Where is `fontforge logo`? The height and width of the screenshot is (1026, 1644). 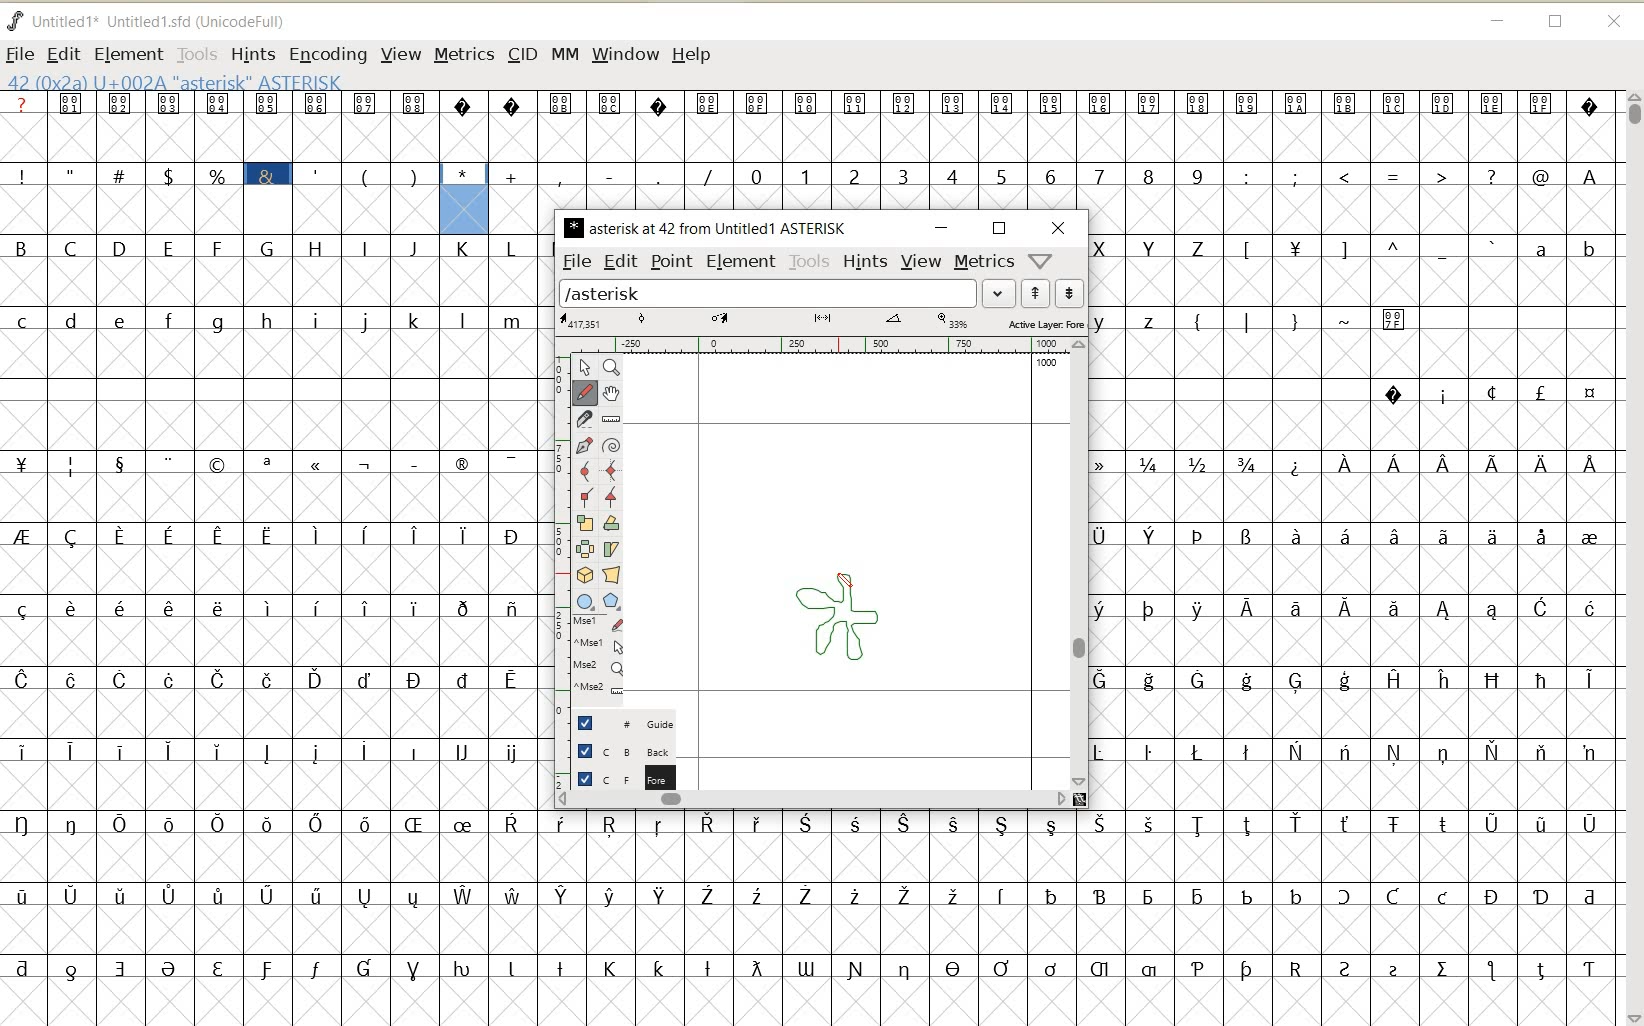
fontforge logo is located at coordinates (16, 19).